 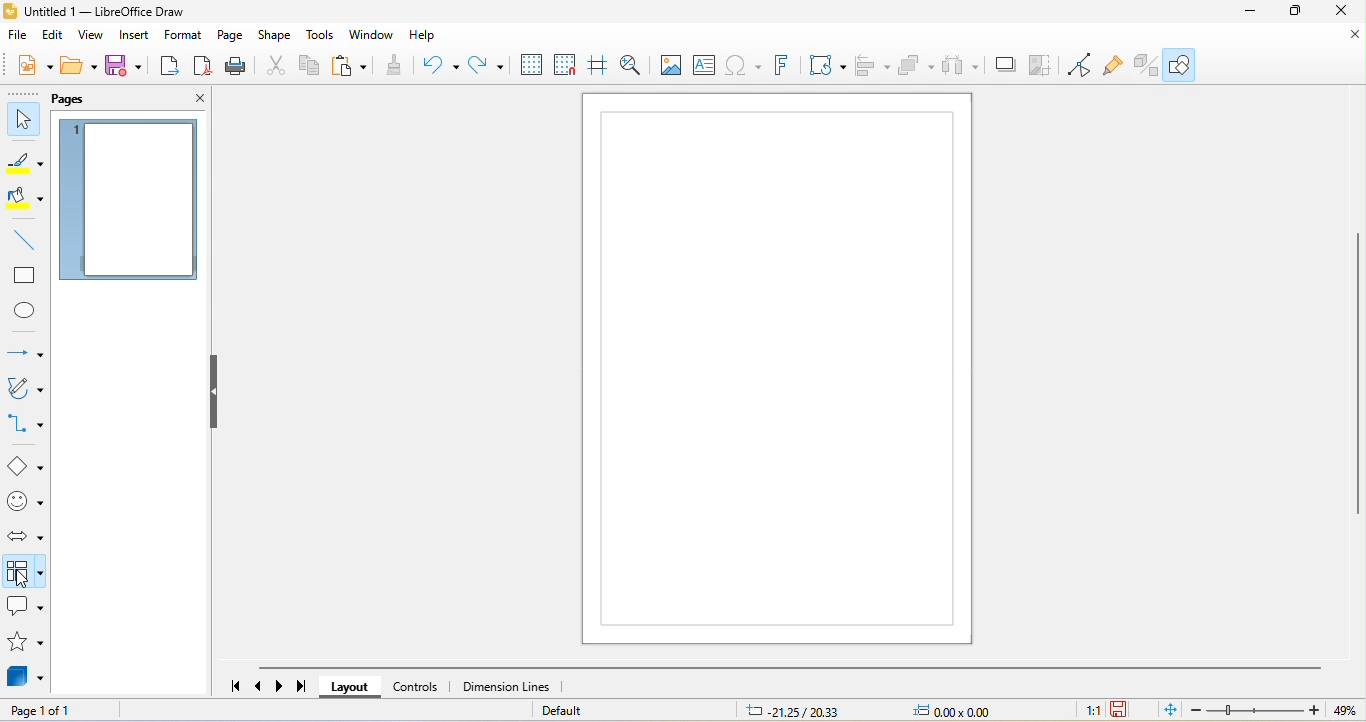 I want to click on untitled 1- libre office draw, so click(x=103, y=12).